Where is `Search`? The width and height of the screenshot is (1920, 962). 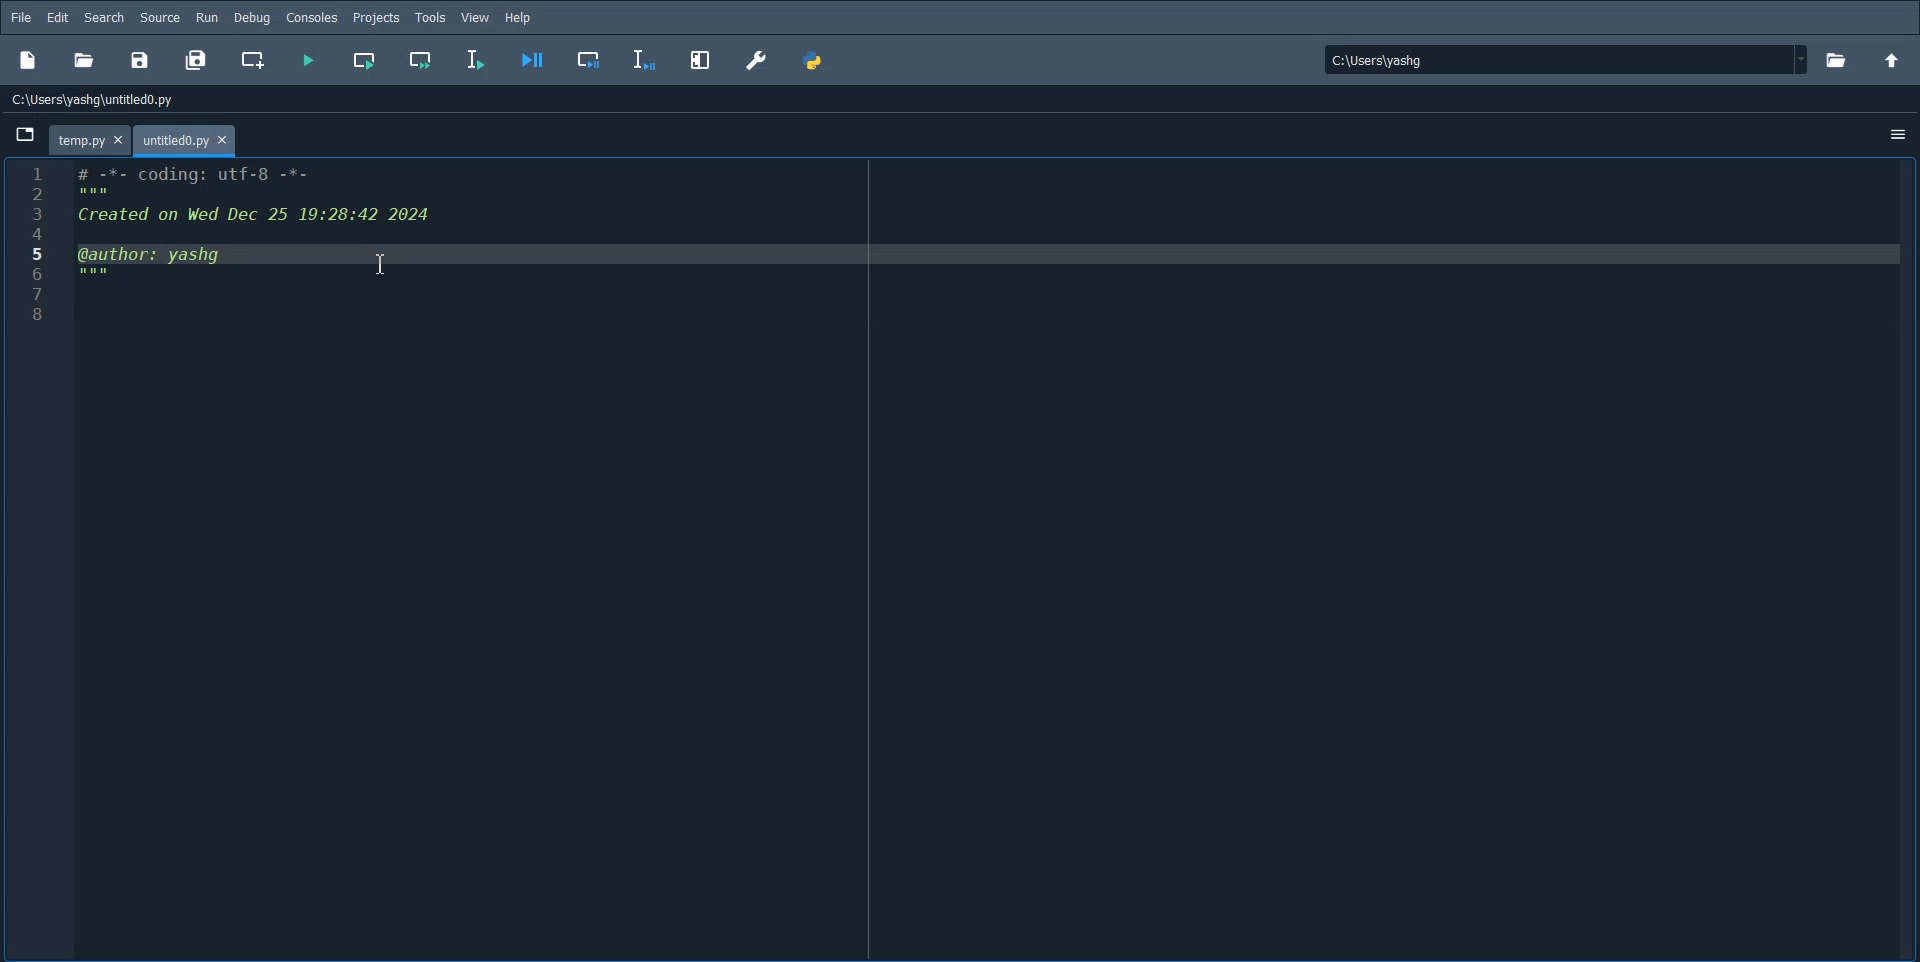 Search is located at coordinates (106, 17).